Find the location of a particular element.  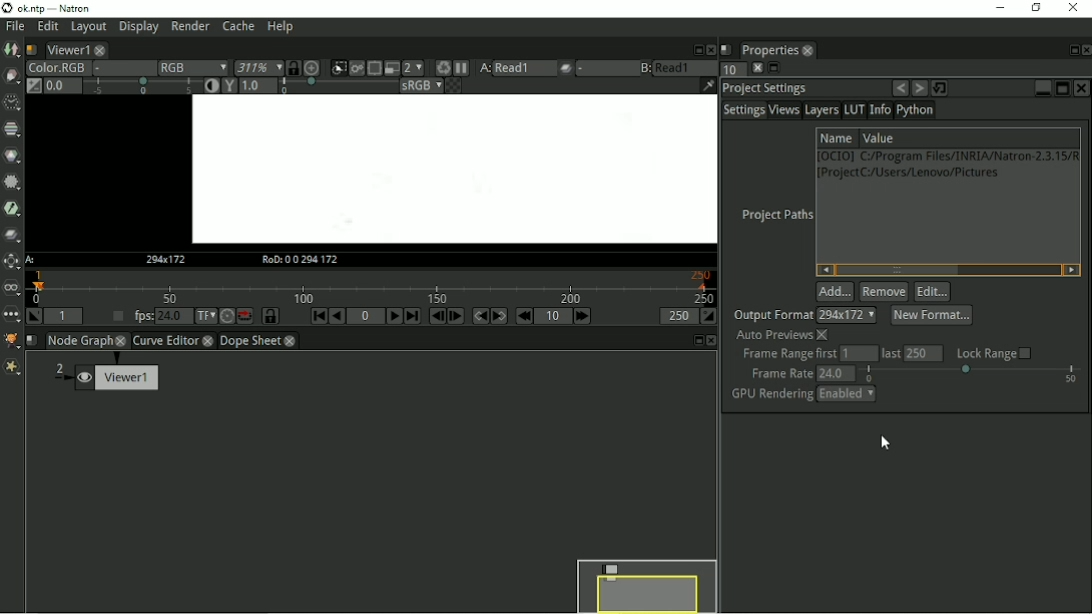

Python is located at coordinates (916, 110).